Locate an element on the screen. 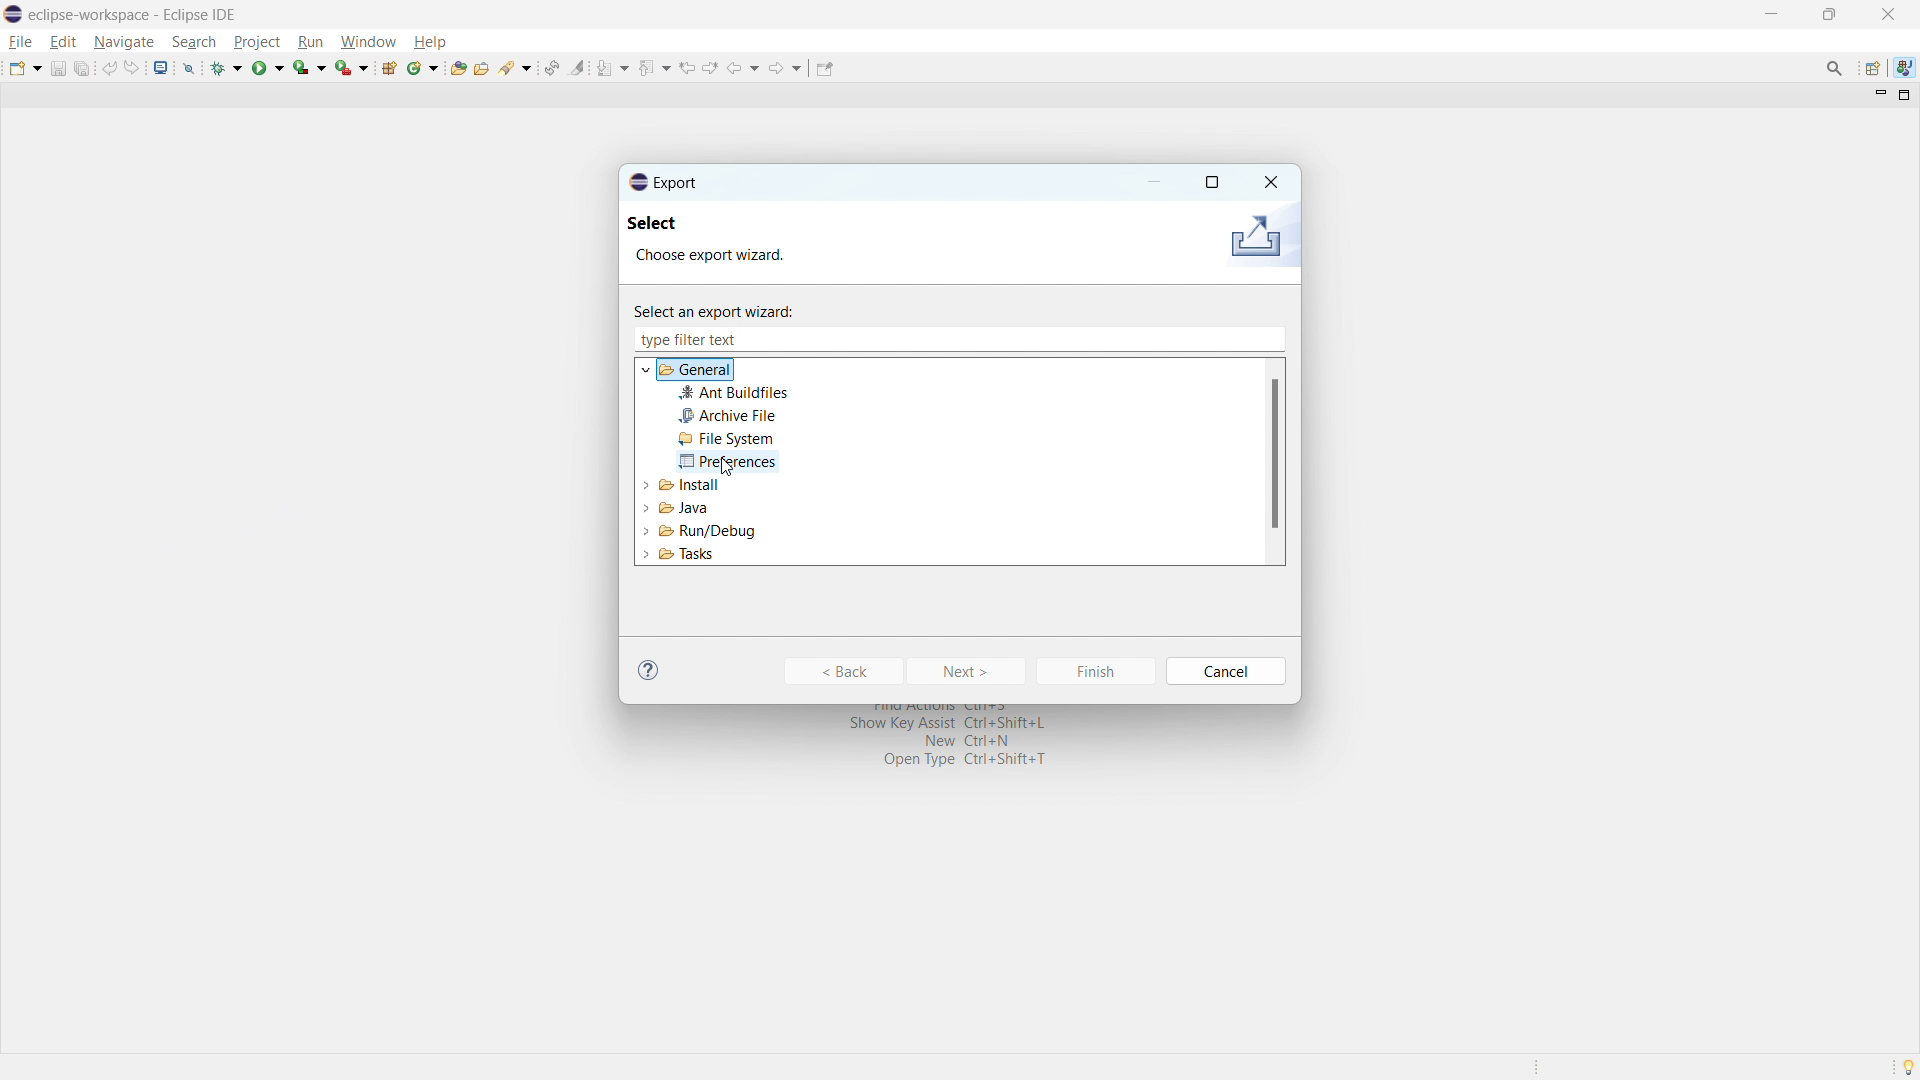  save all is located at coordinates (82, 68).